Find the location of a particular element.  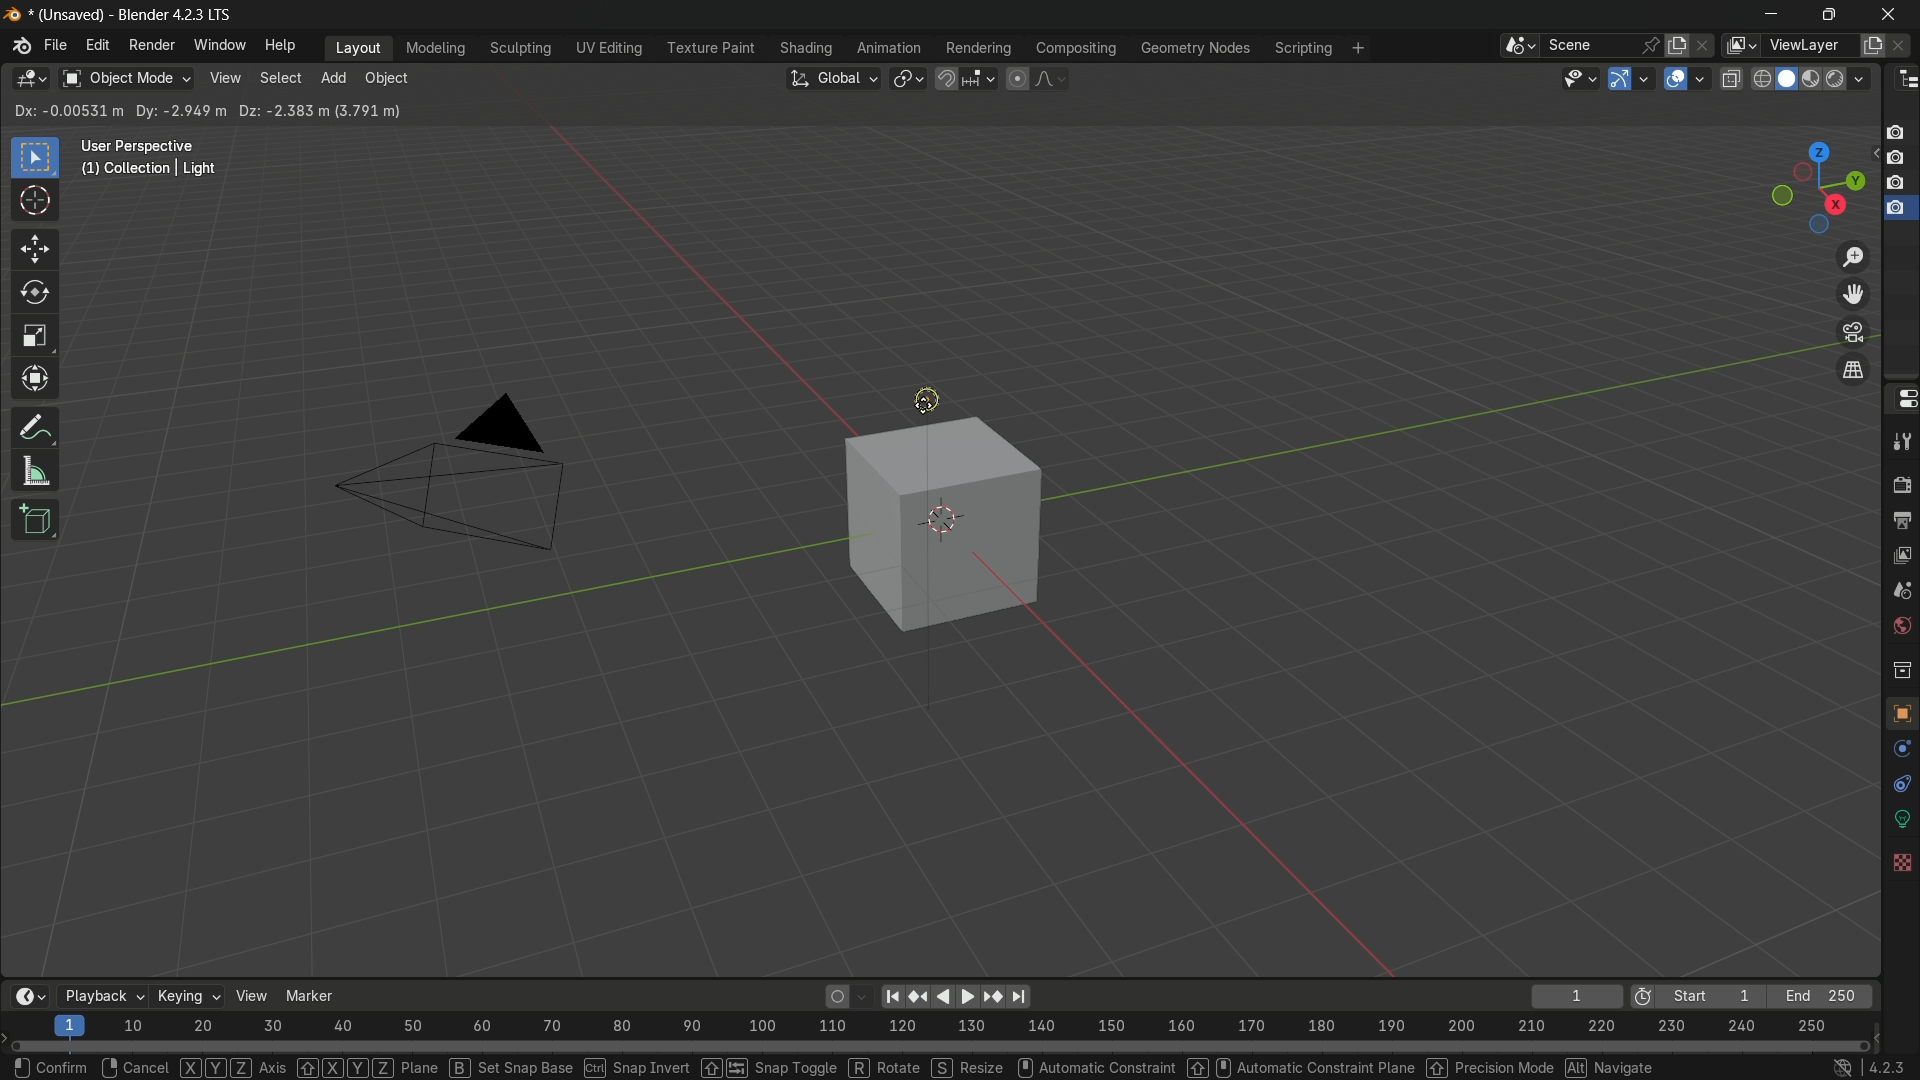

cursor is located at coordinates (926, 400).